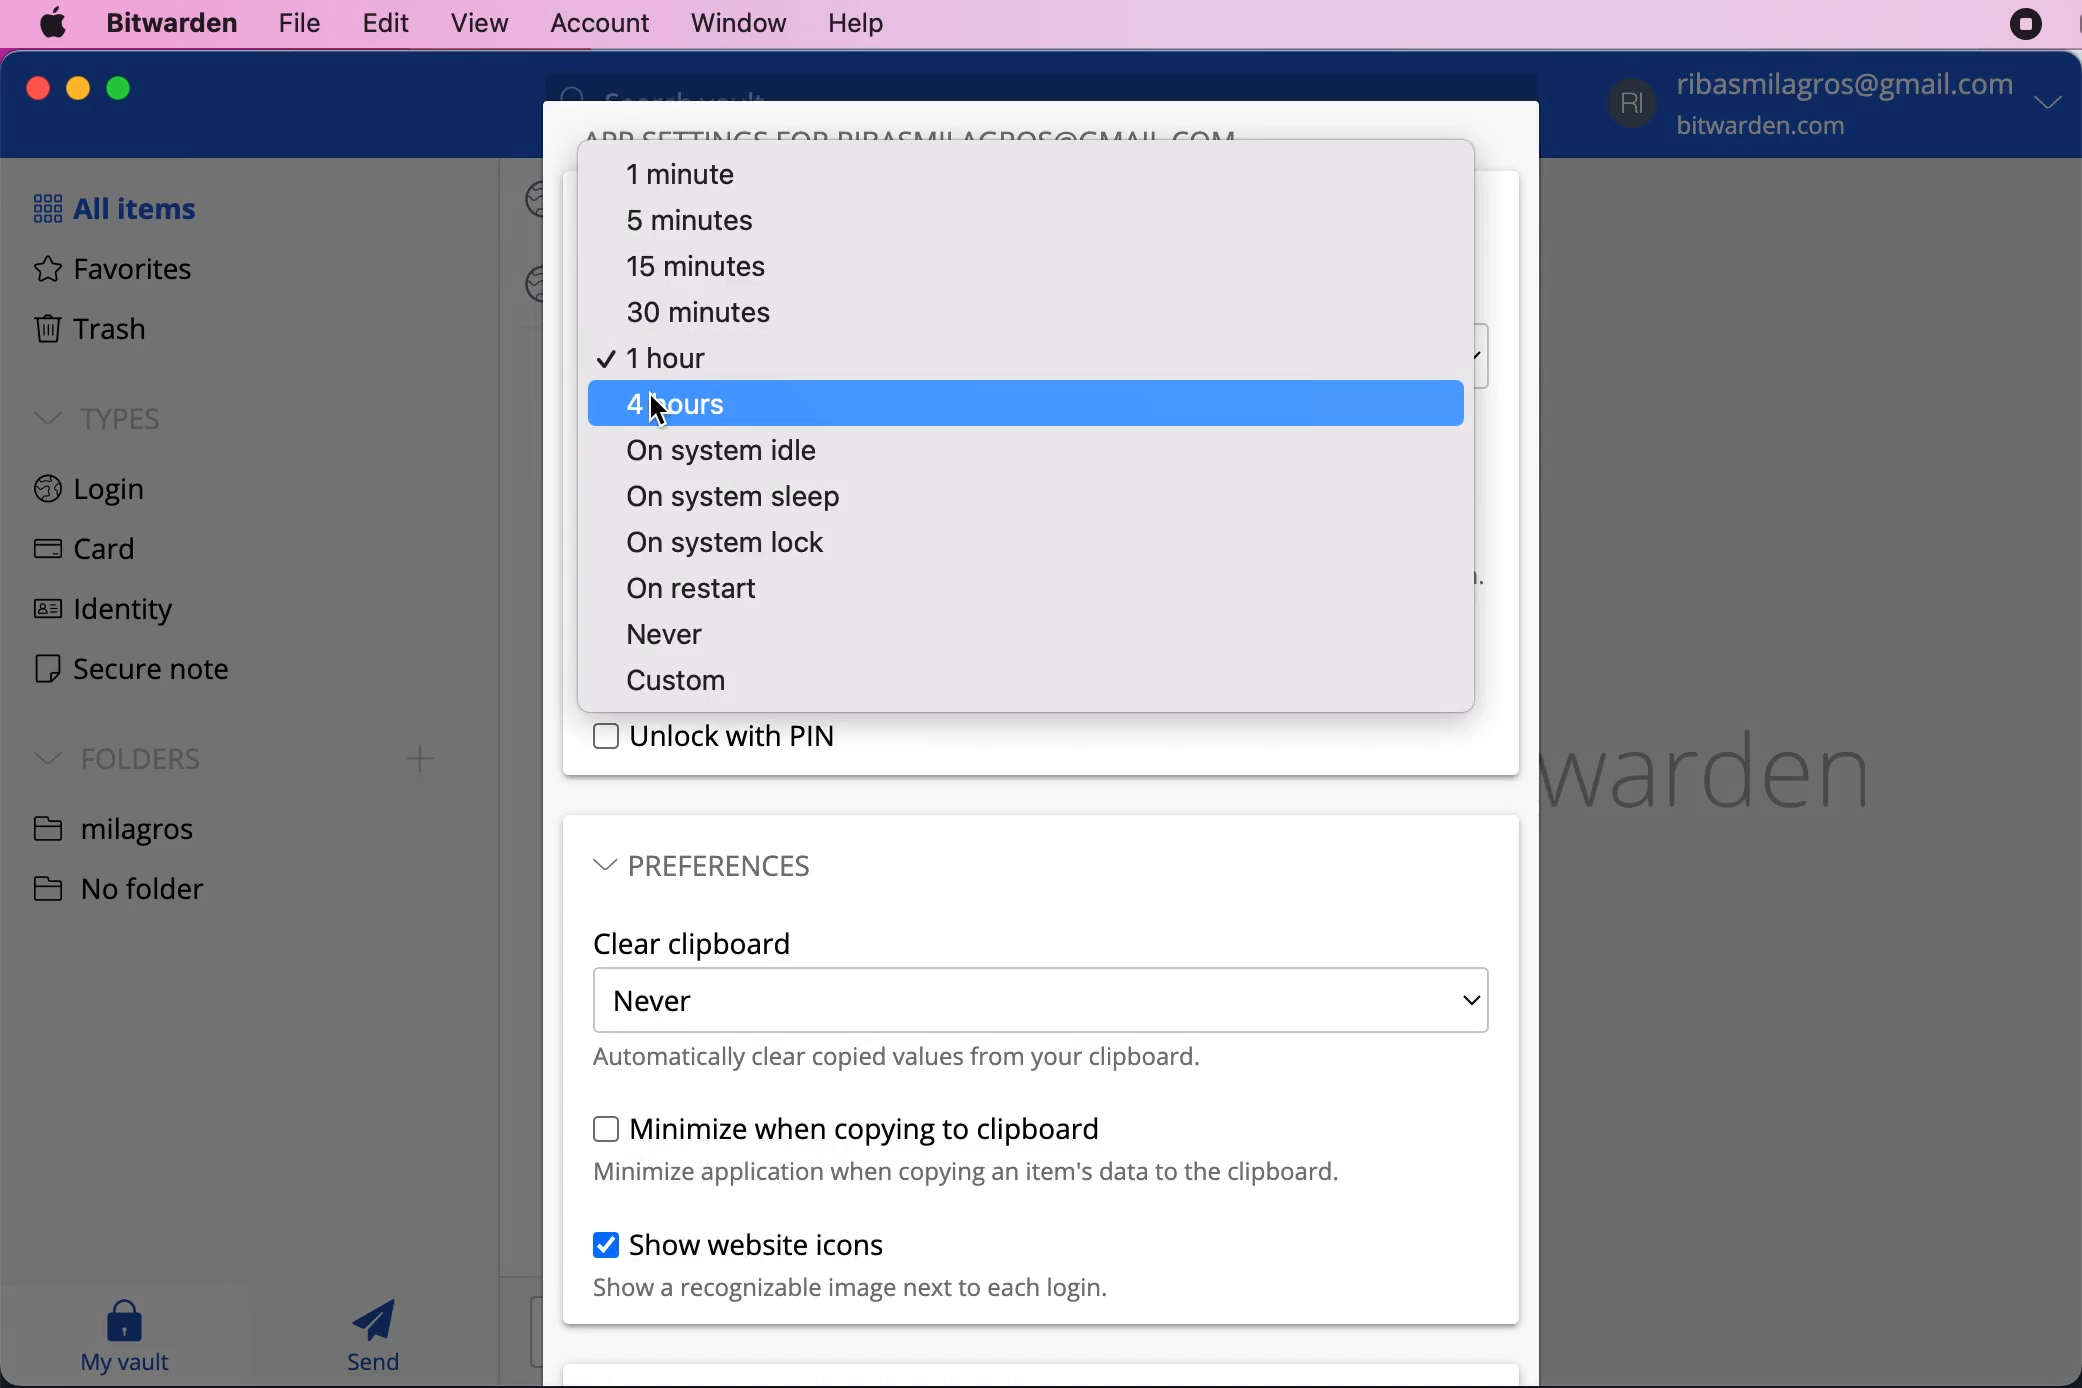  I want to click on clear clipboard, so click(695, 943).